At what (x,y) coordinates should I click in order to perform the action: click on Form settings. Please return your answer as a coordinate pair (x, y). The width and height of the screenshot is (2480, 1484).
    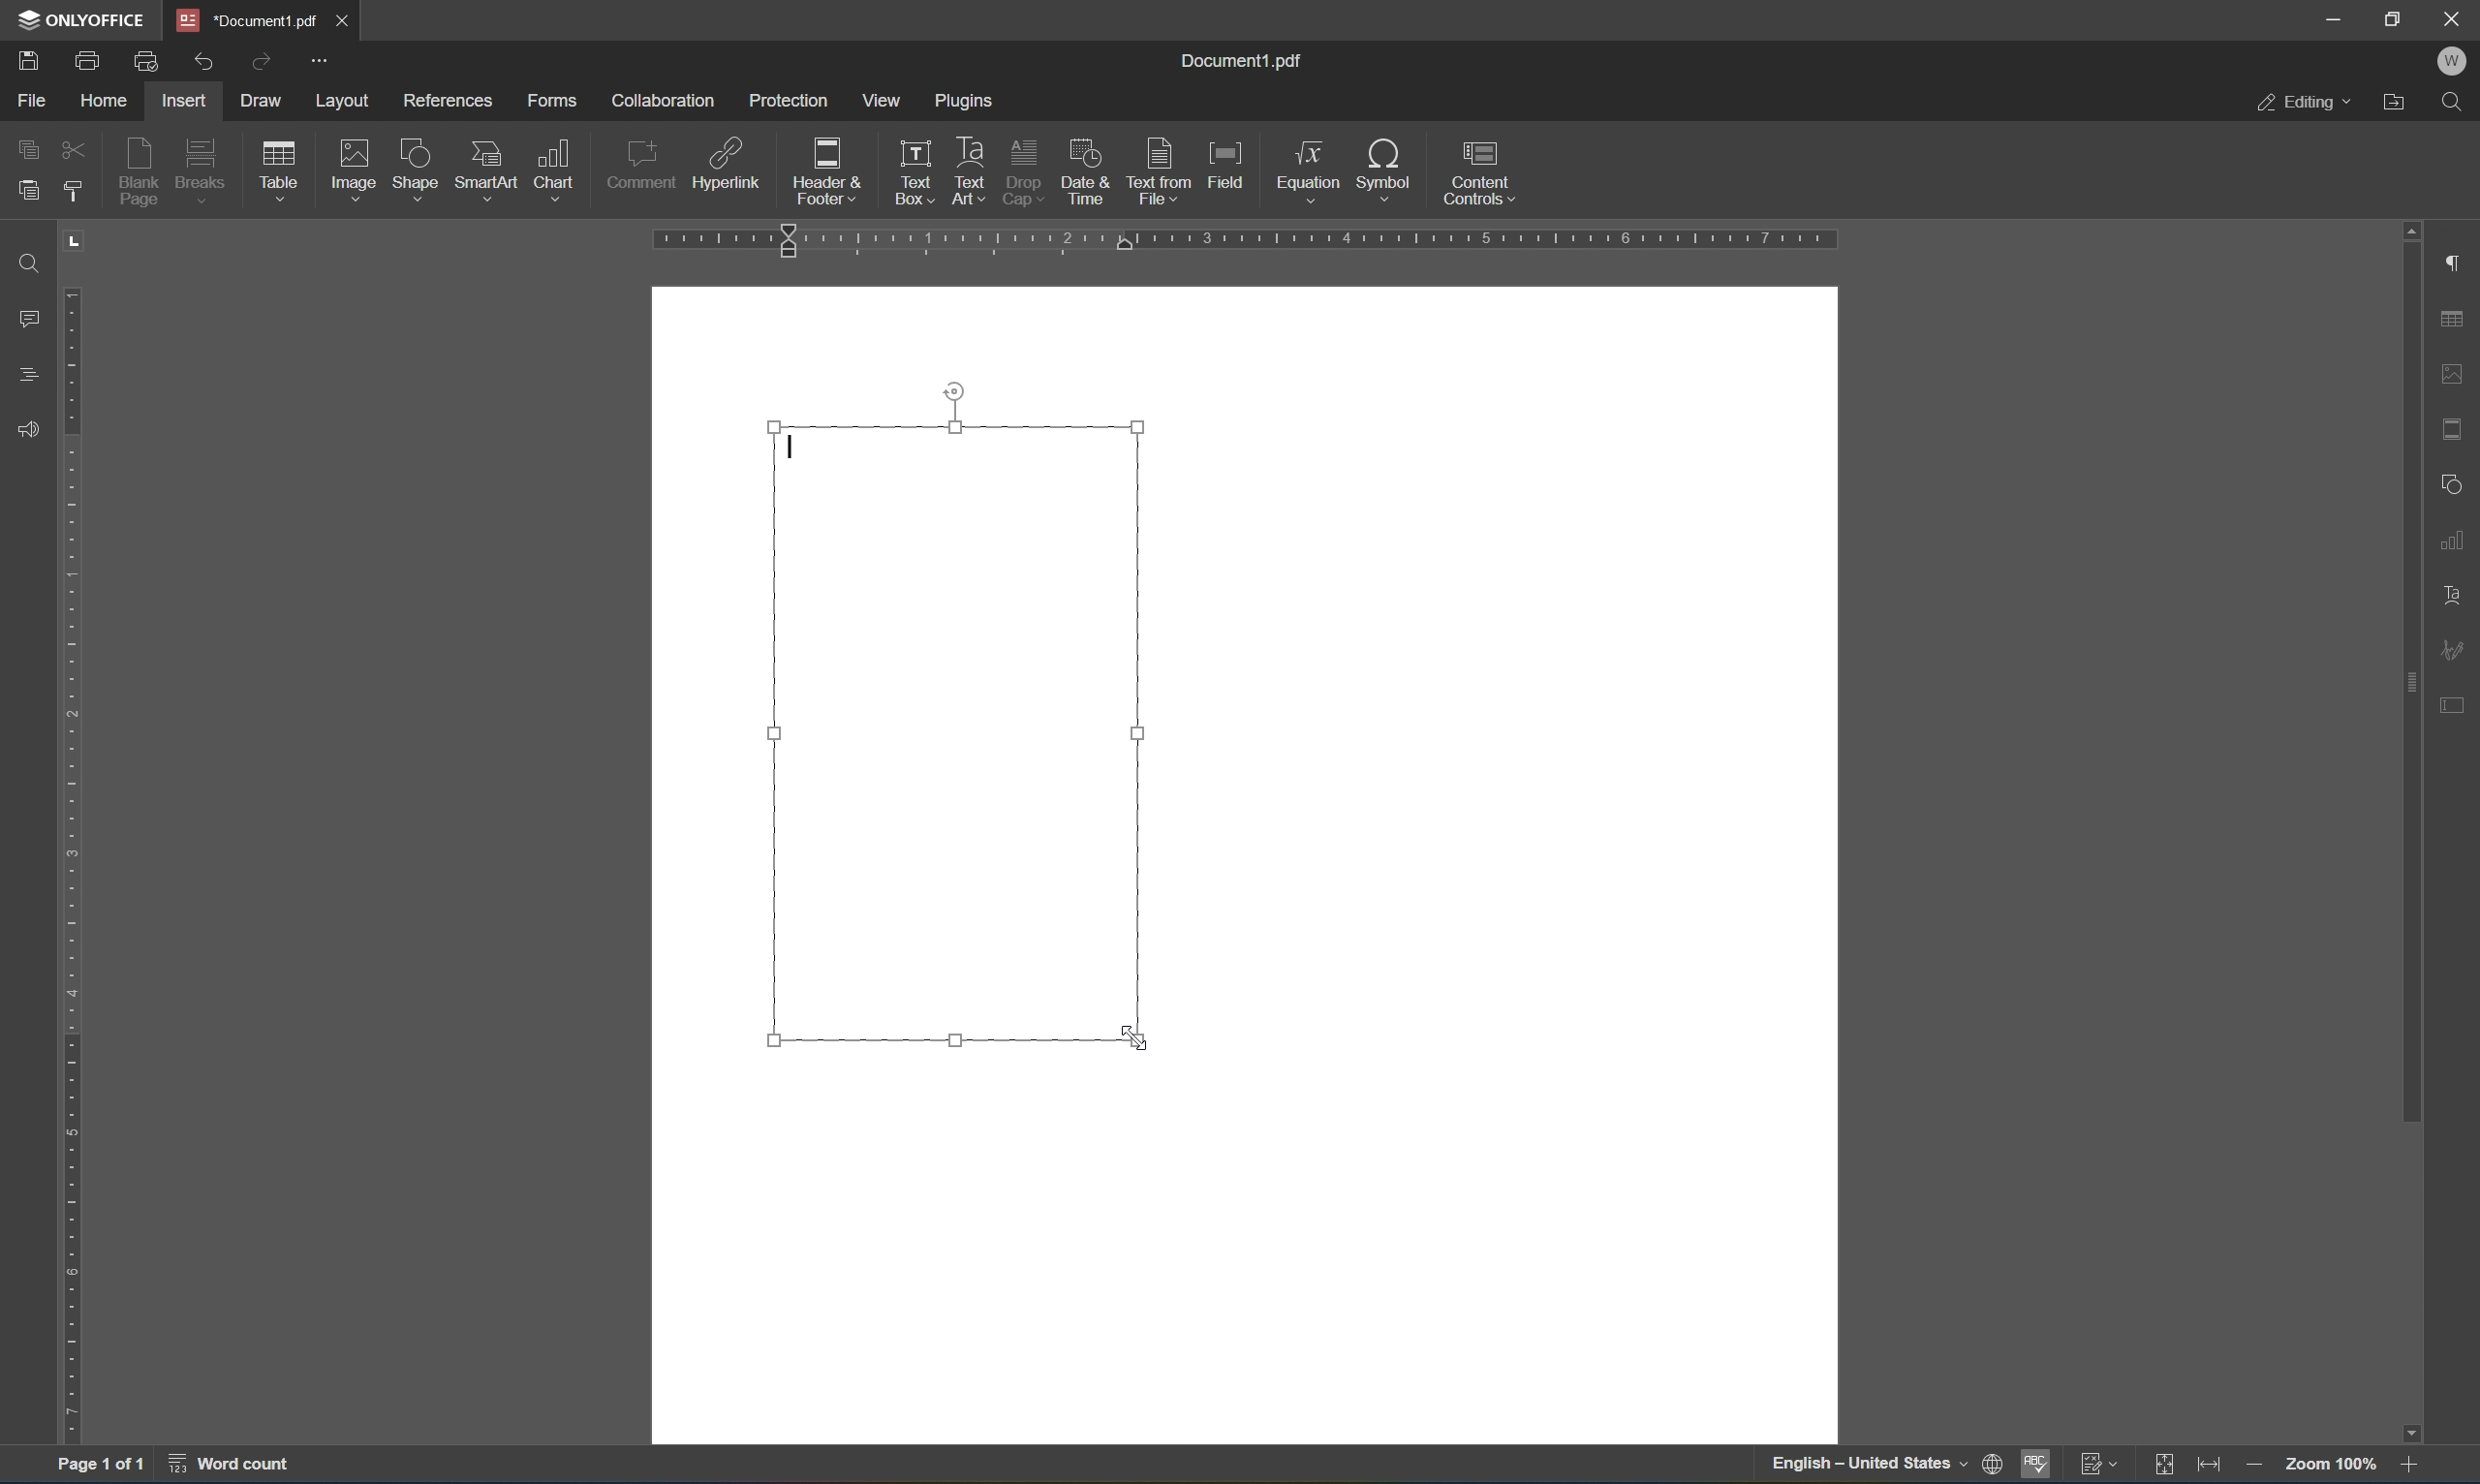
    Looking at the image, I should click on (2455, 702).